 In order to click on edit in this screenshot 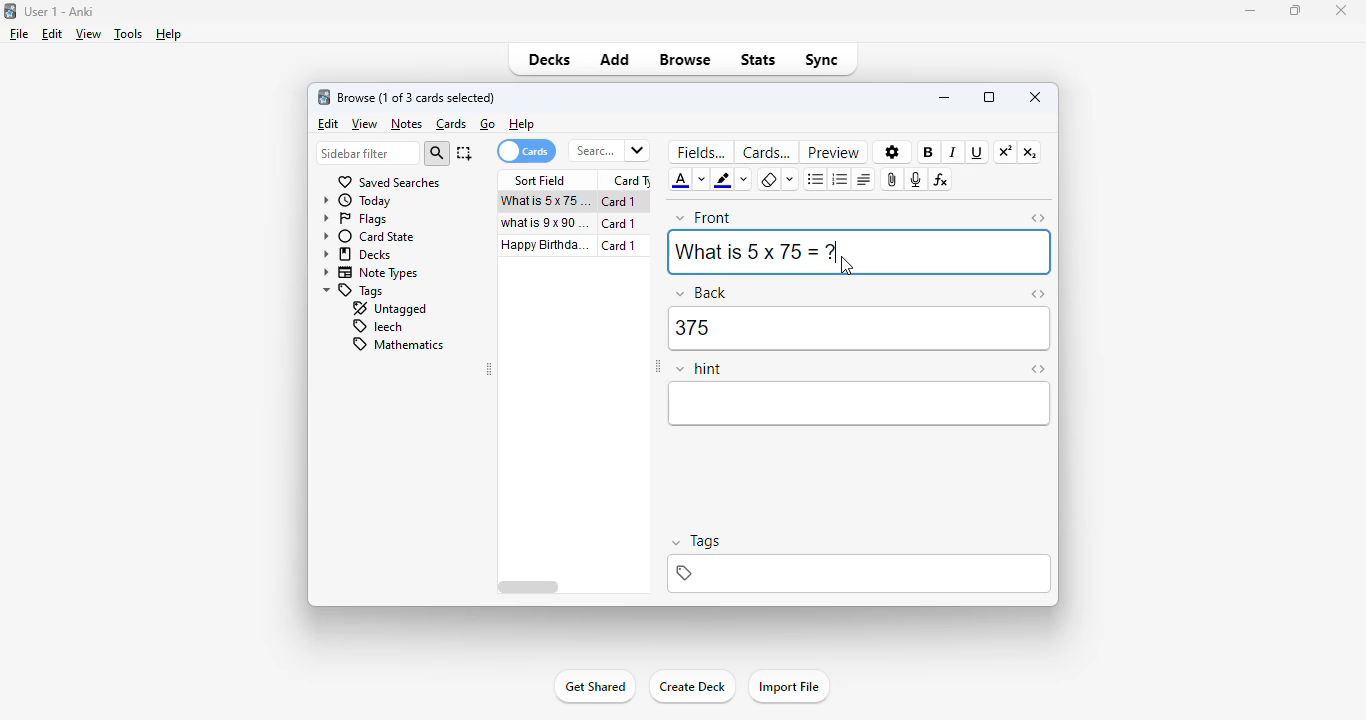, I will do `click(53, 35)`.